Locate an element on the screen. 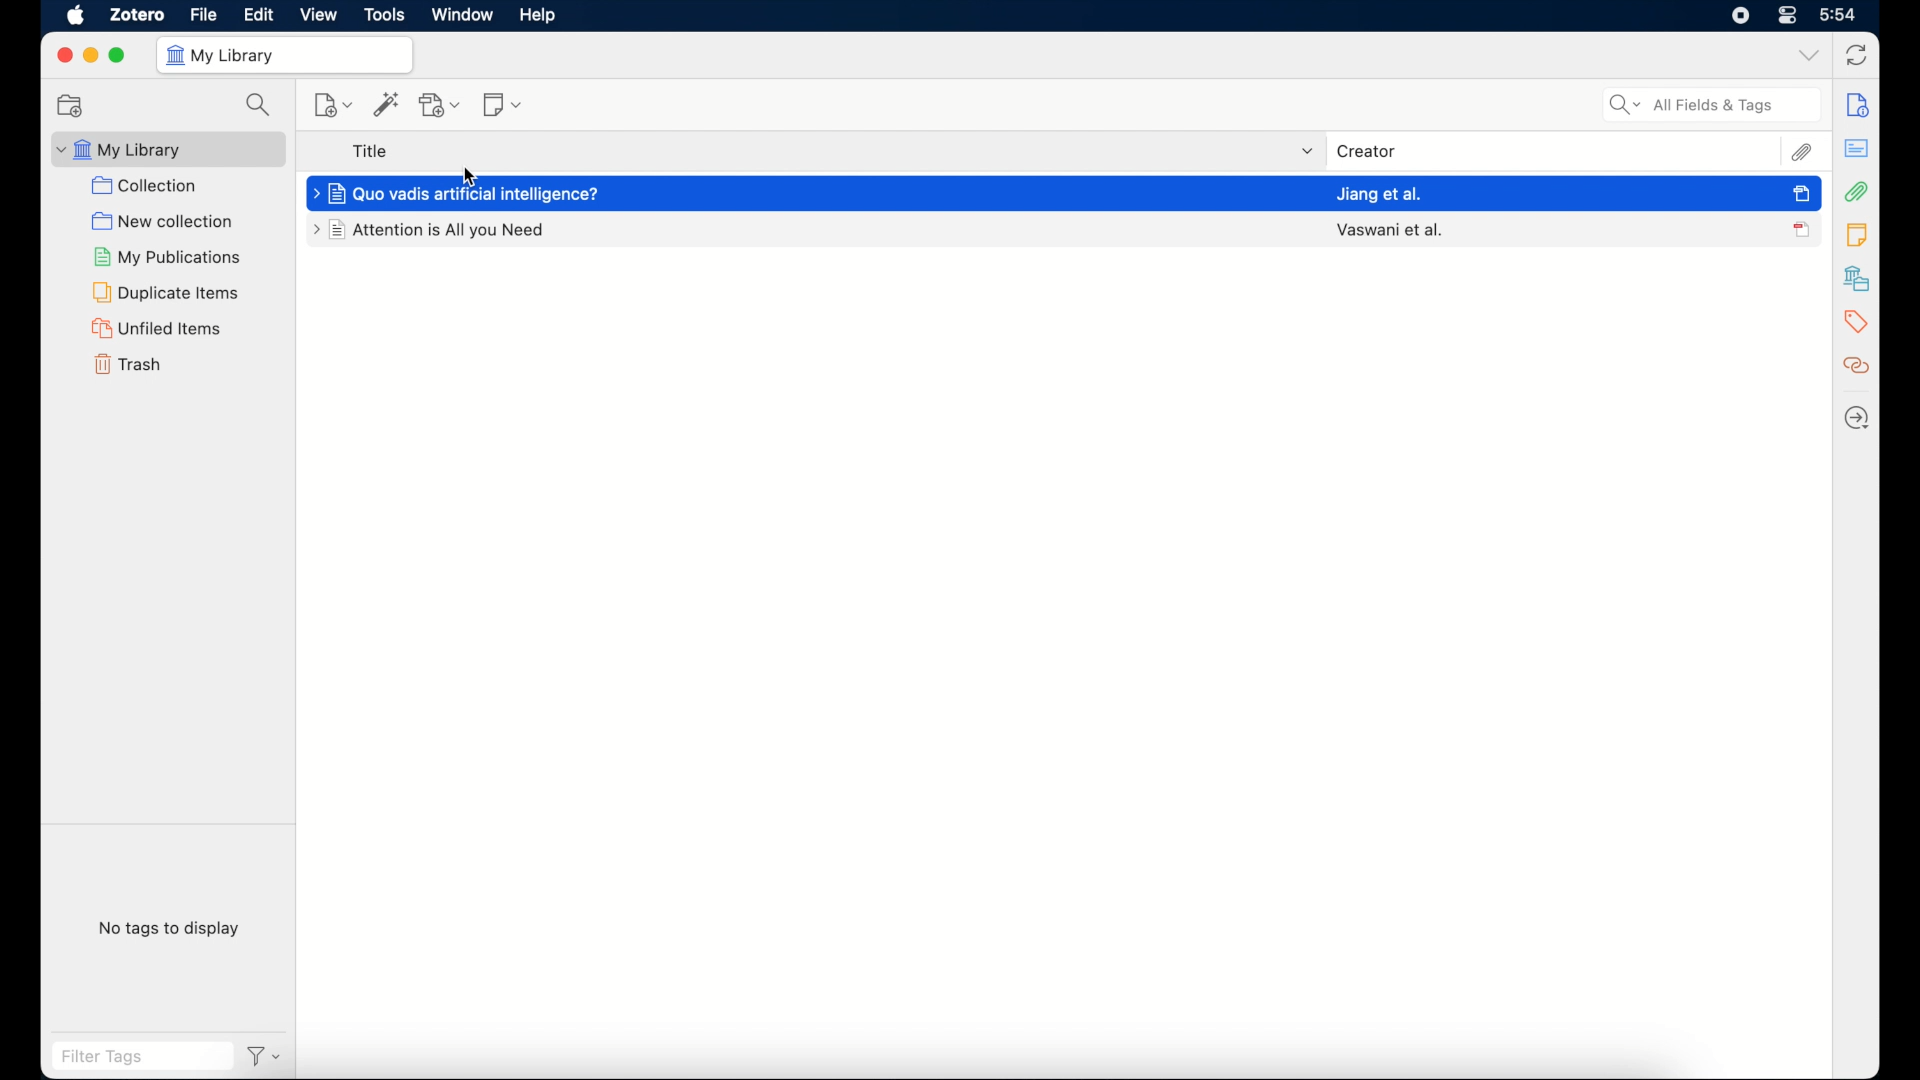  filter dropdown menu is located at coordinates (264, 1056).